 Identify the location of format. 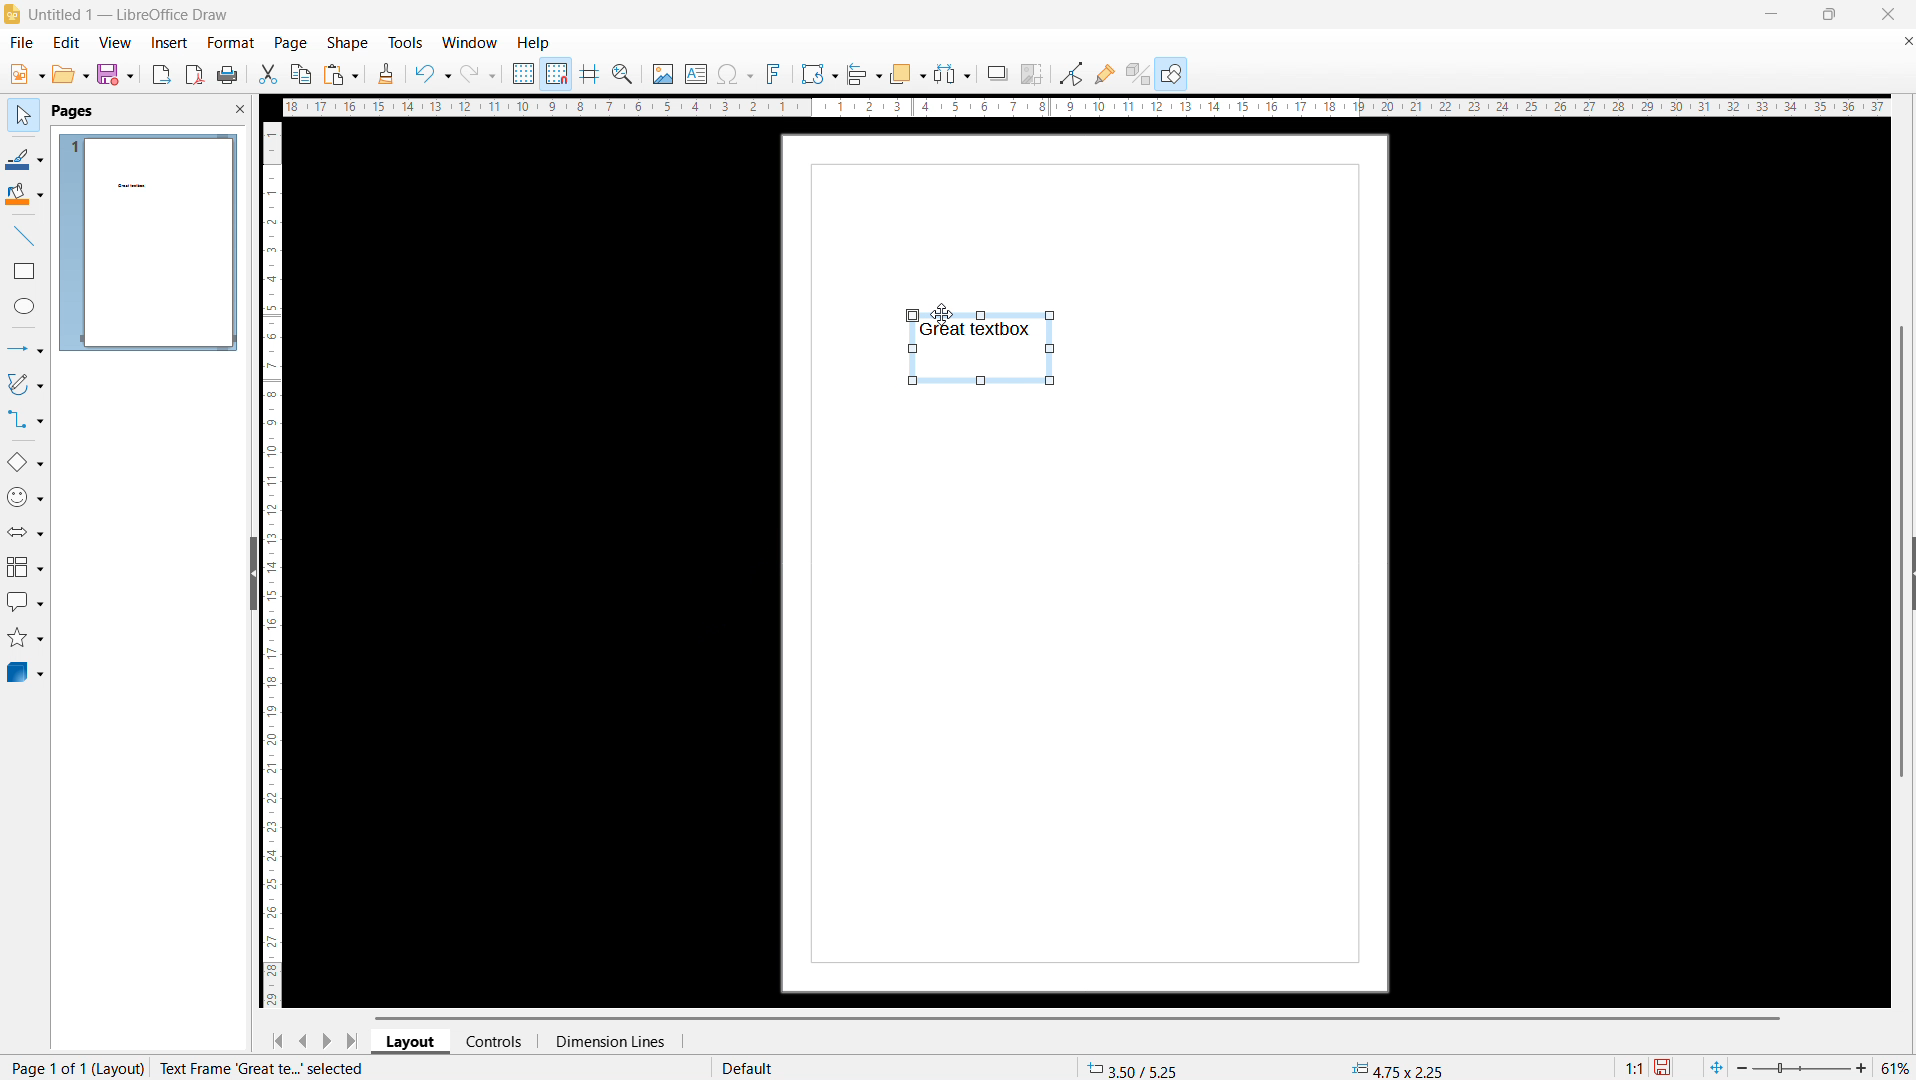
(229, 42).